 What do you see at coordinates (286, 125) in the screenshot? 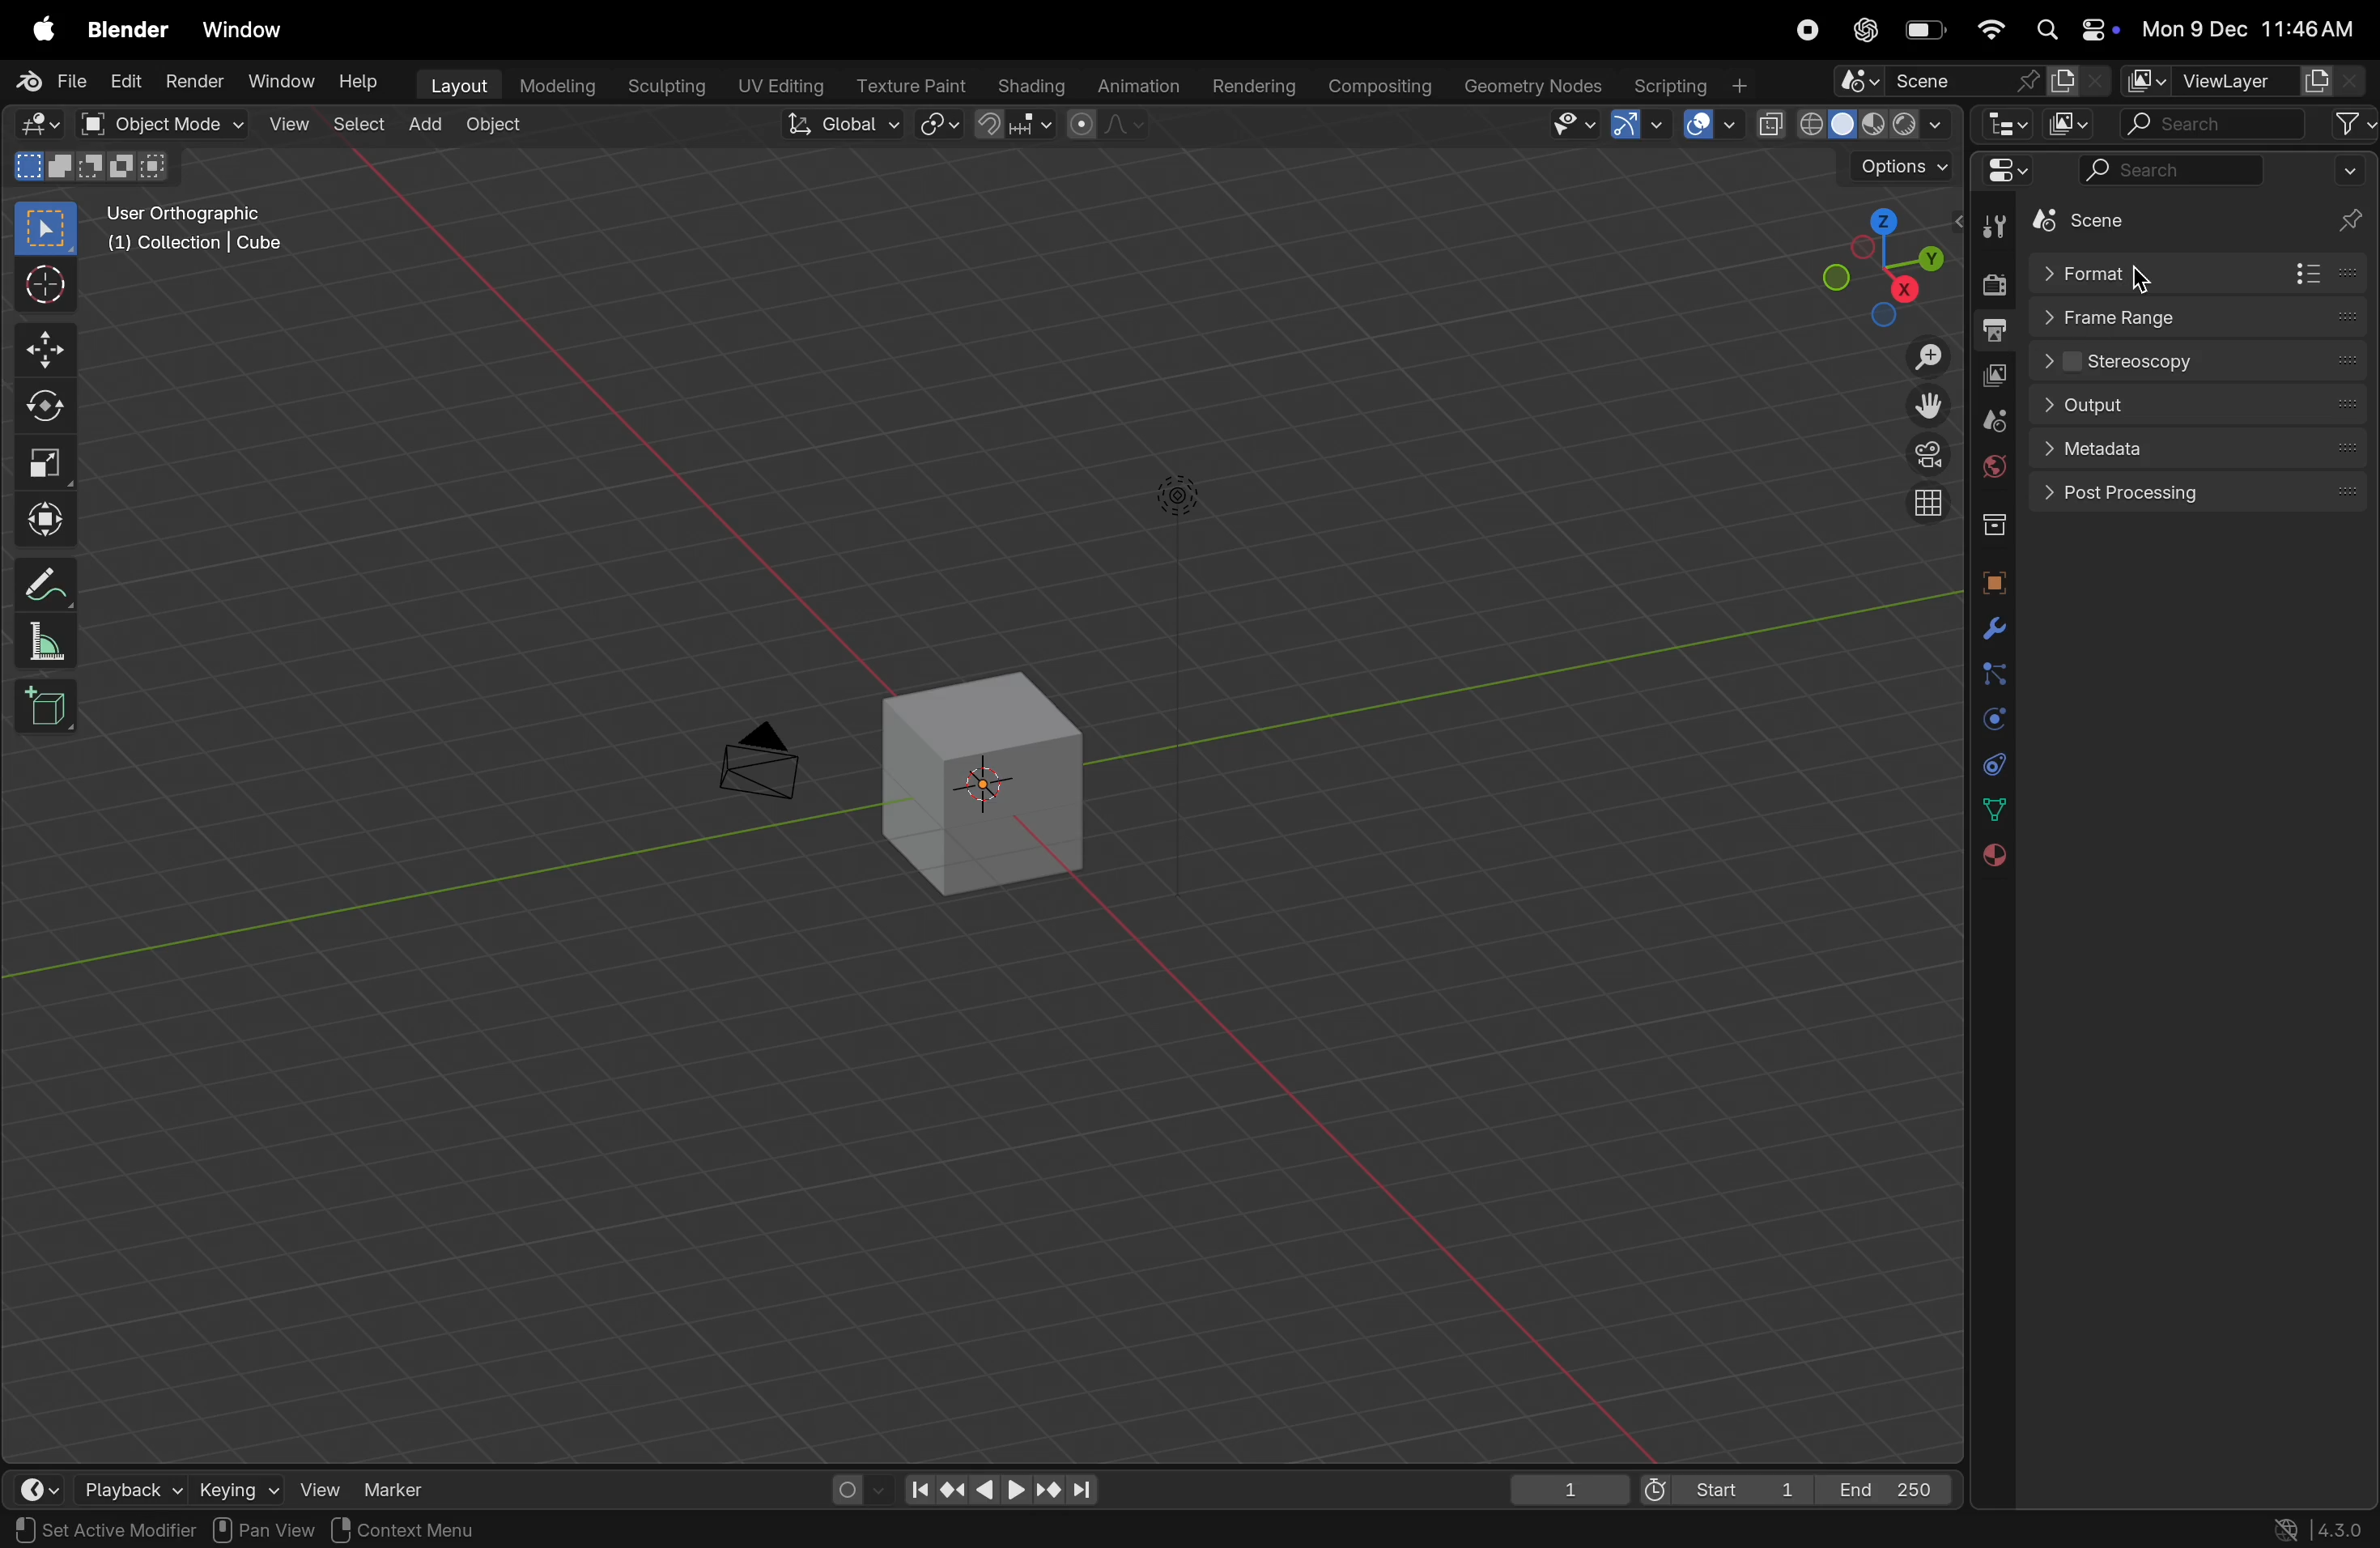
I see `view` at bounding box center [286, 125].